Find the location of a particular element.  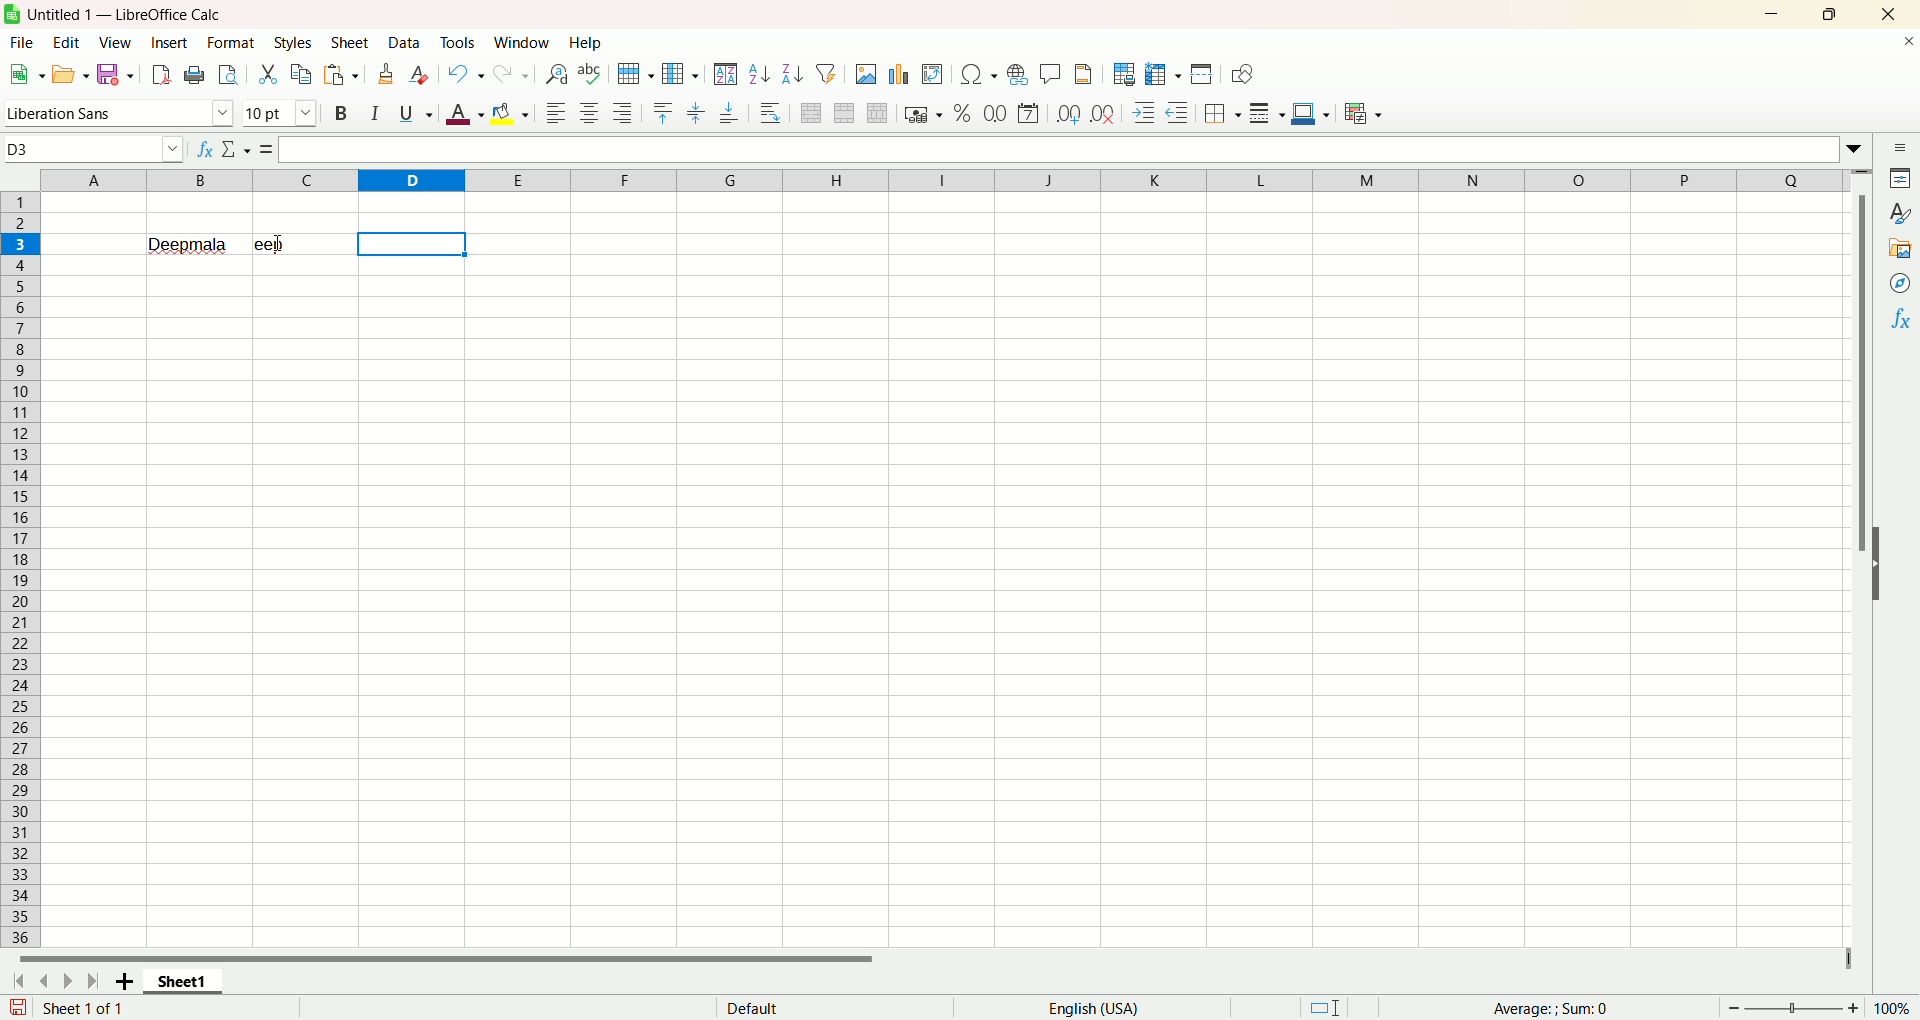

Font size is located at coordinates (284, 111).